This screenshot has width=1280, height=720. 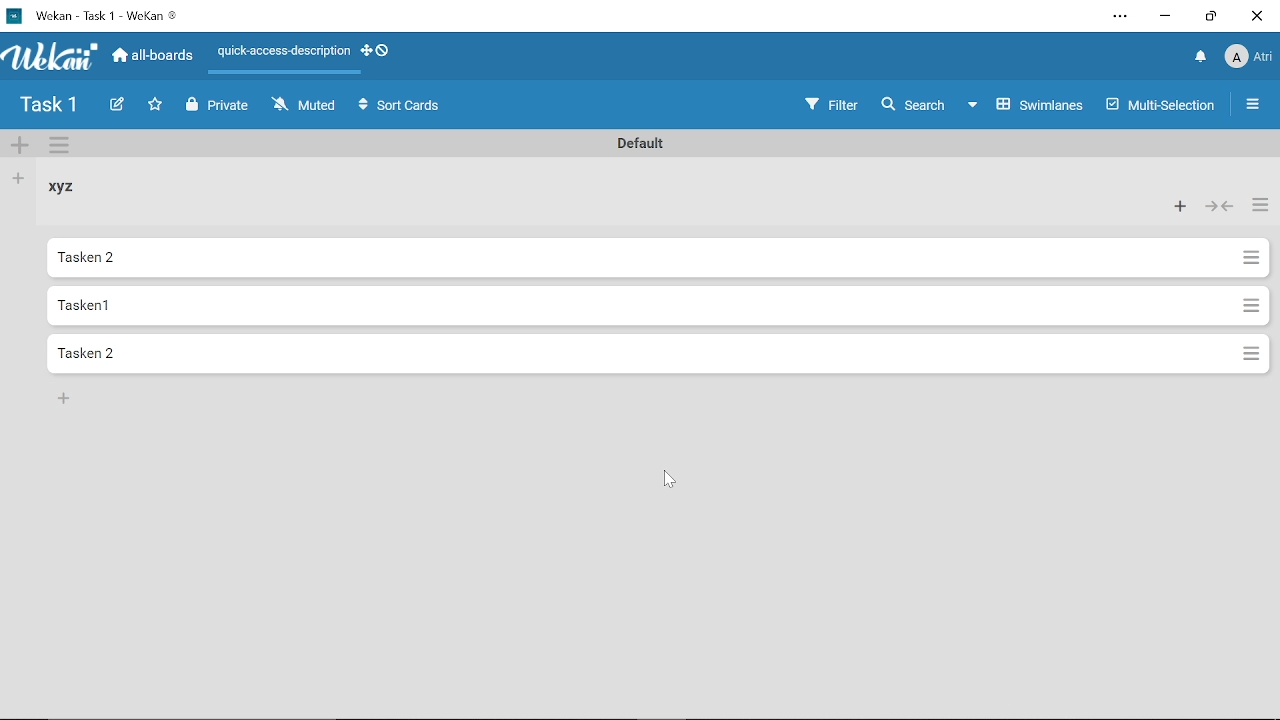 I want to click on Minimize, so click(x=1166, y=16).